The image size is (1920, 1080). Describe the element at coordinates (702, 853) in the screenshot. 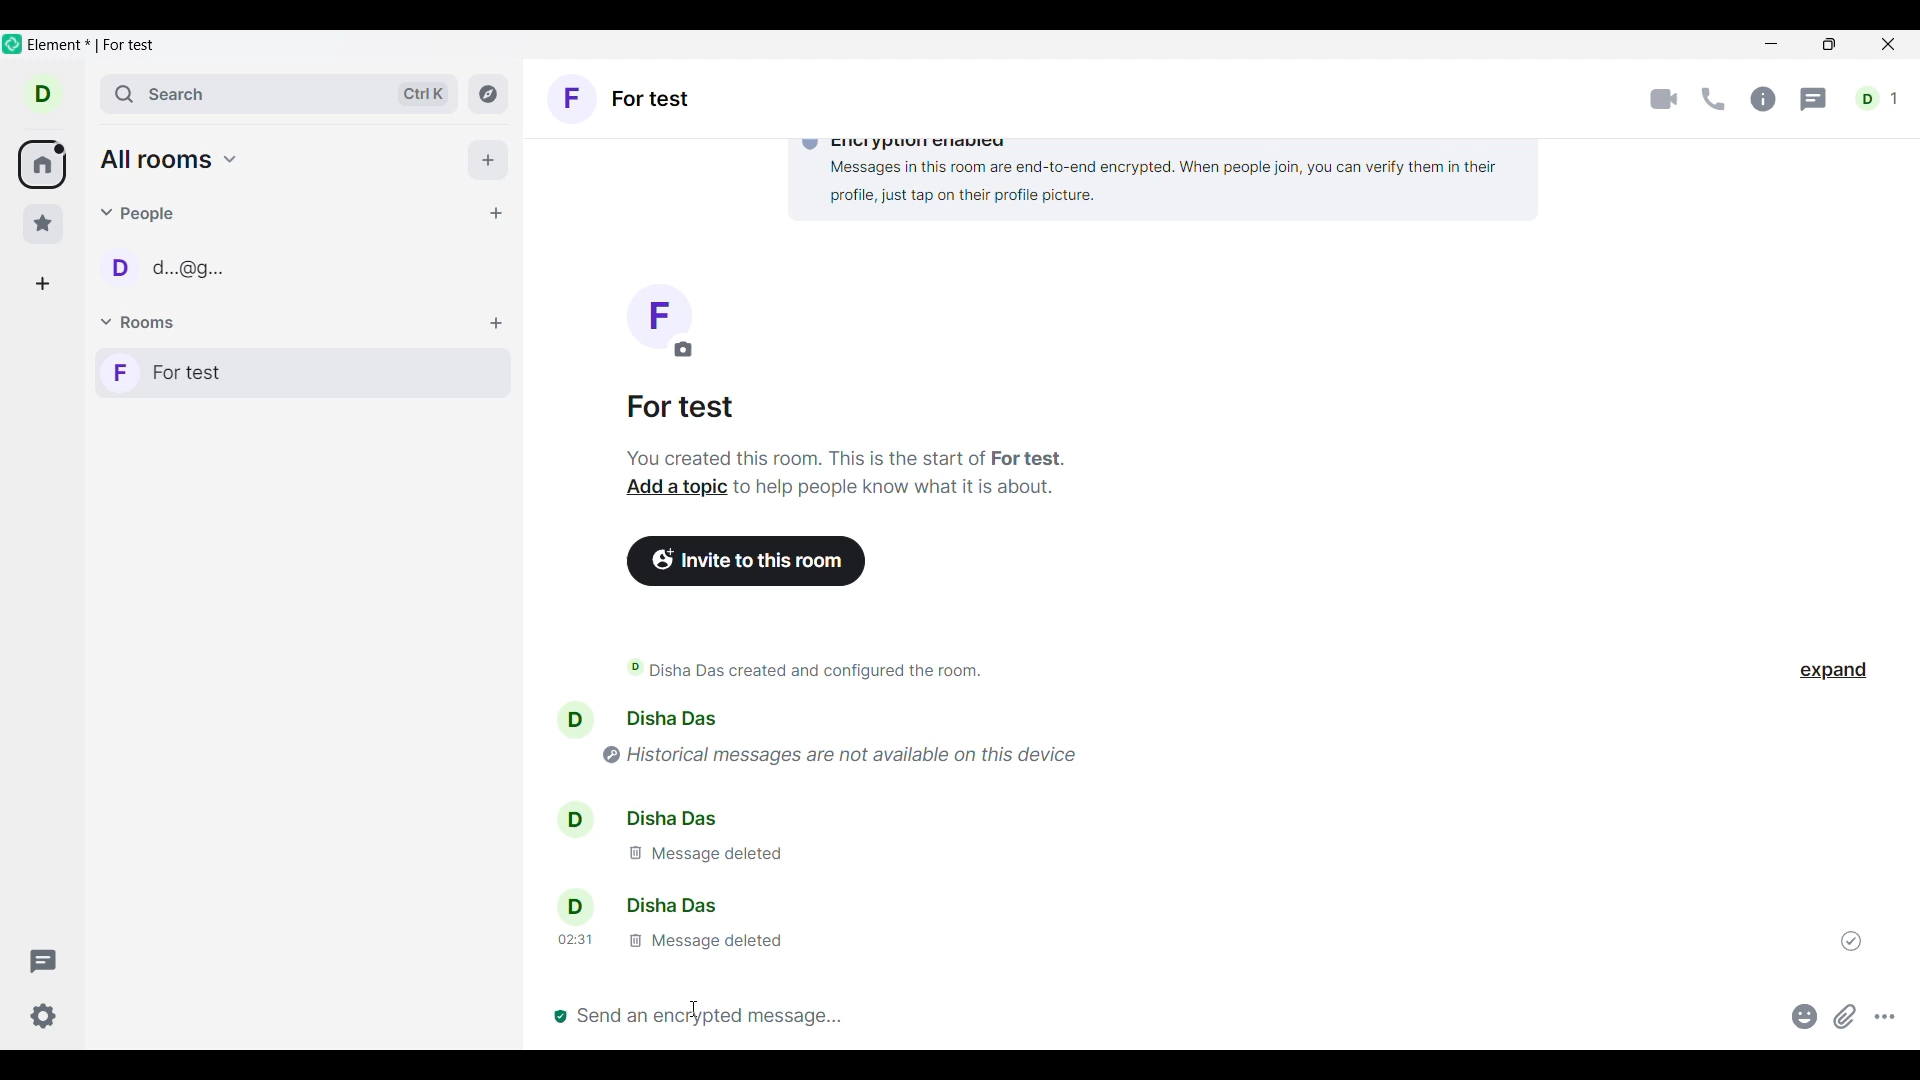

I see `message deleted` at that location.